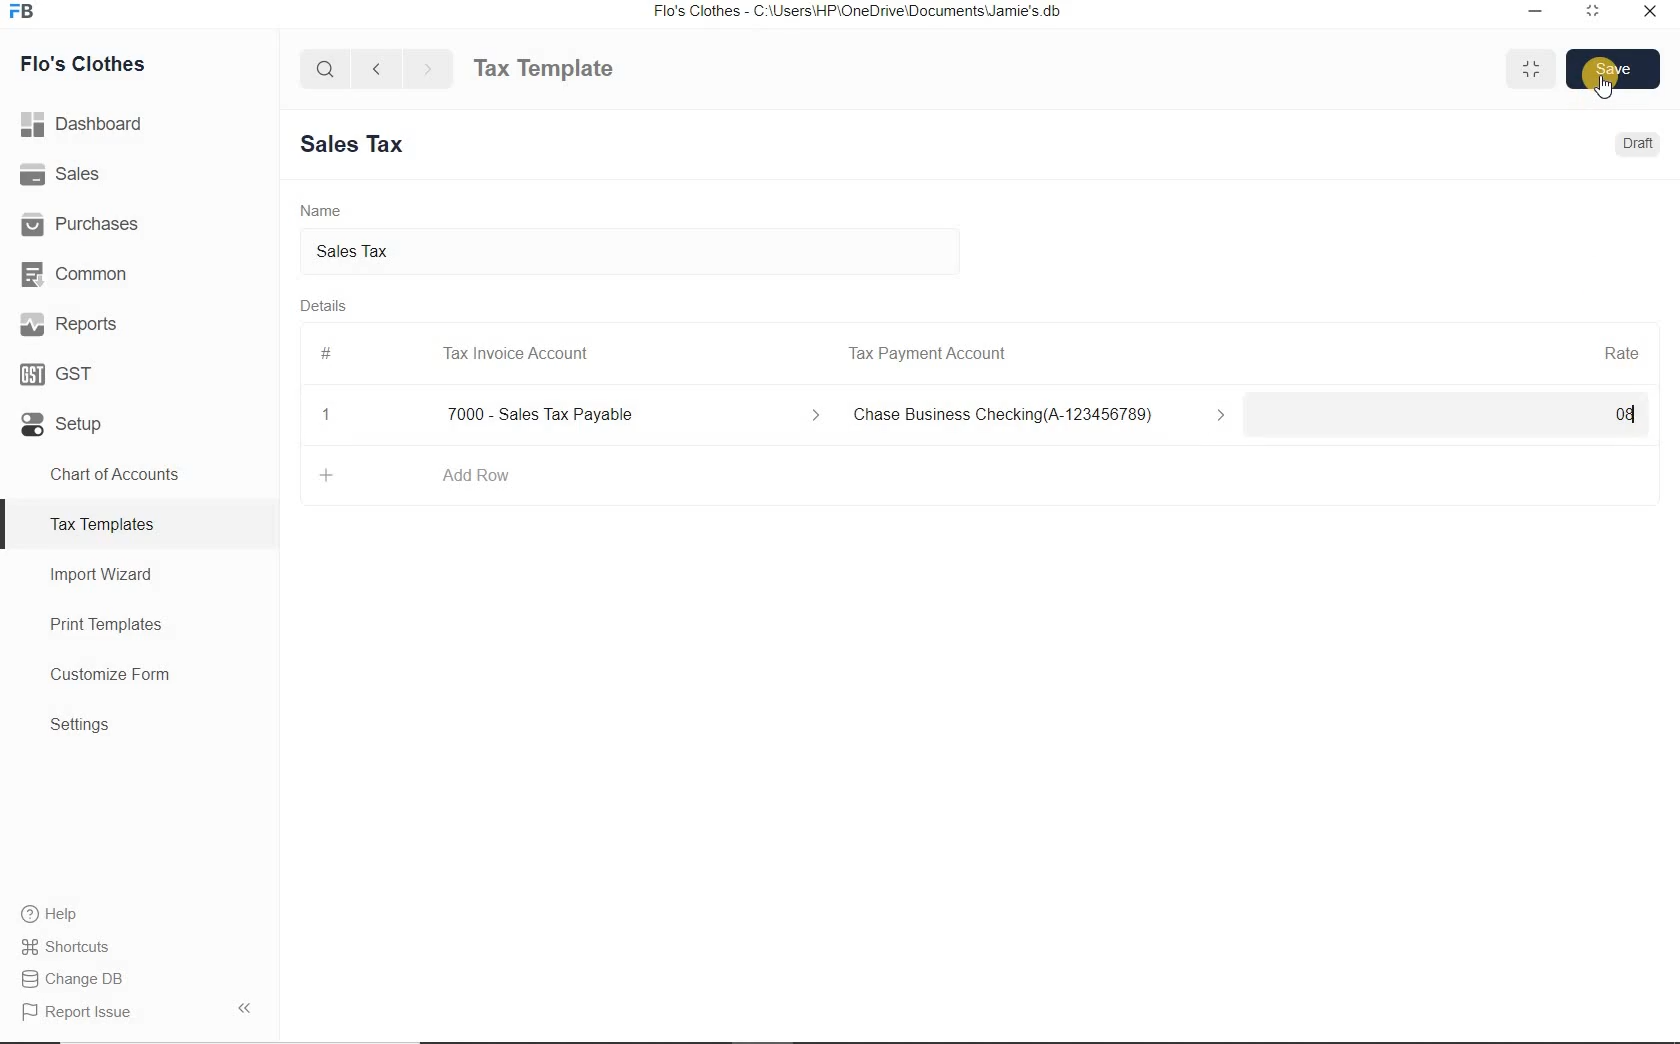 The height and width of the screenshot is (1044, 1680). What do you see at coordinates (79, 64) in the screenshot?
I see `Flo's Clothes` at bounding box center [79, 64].